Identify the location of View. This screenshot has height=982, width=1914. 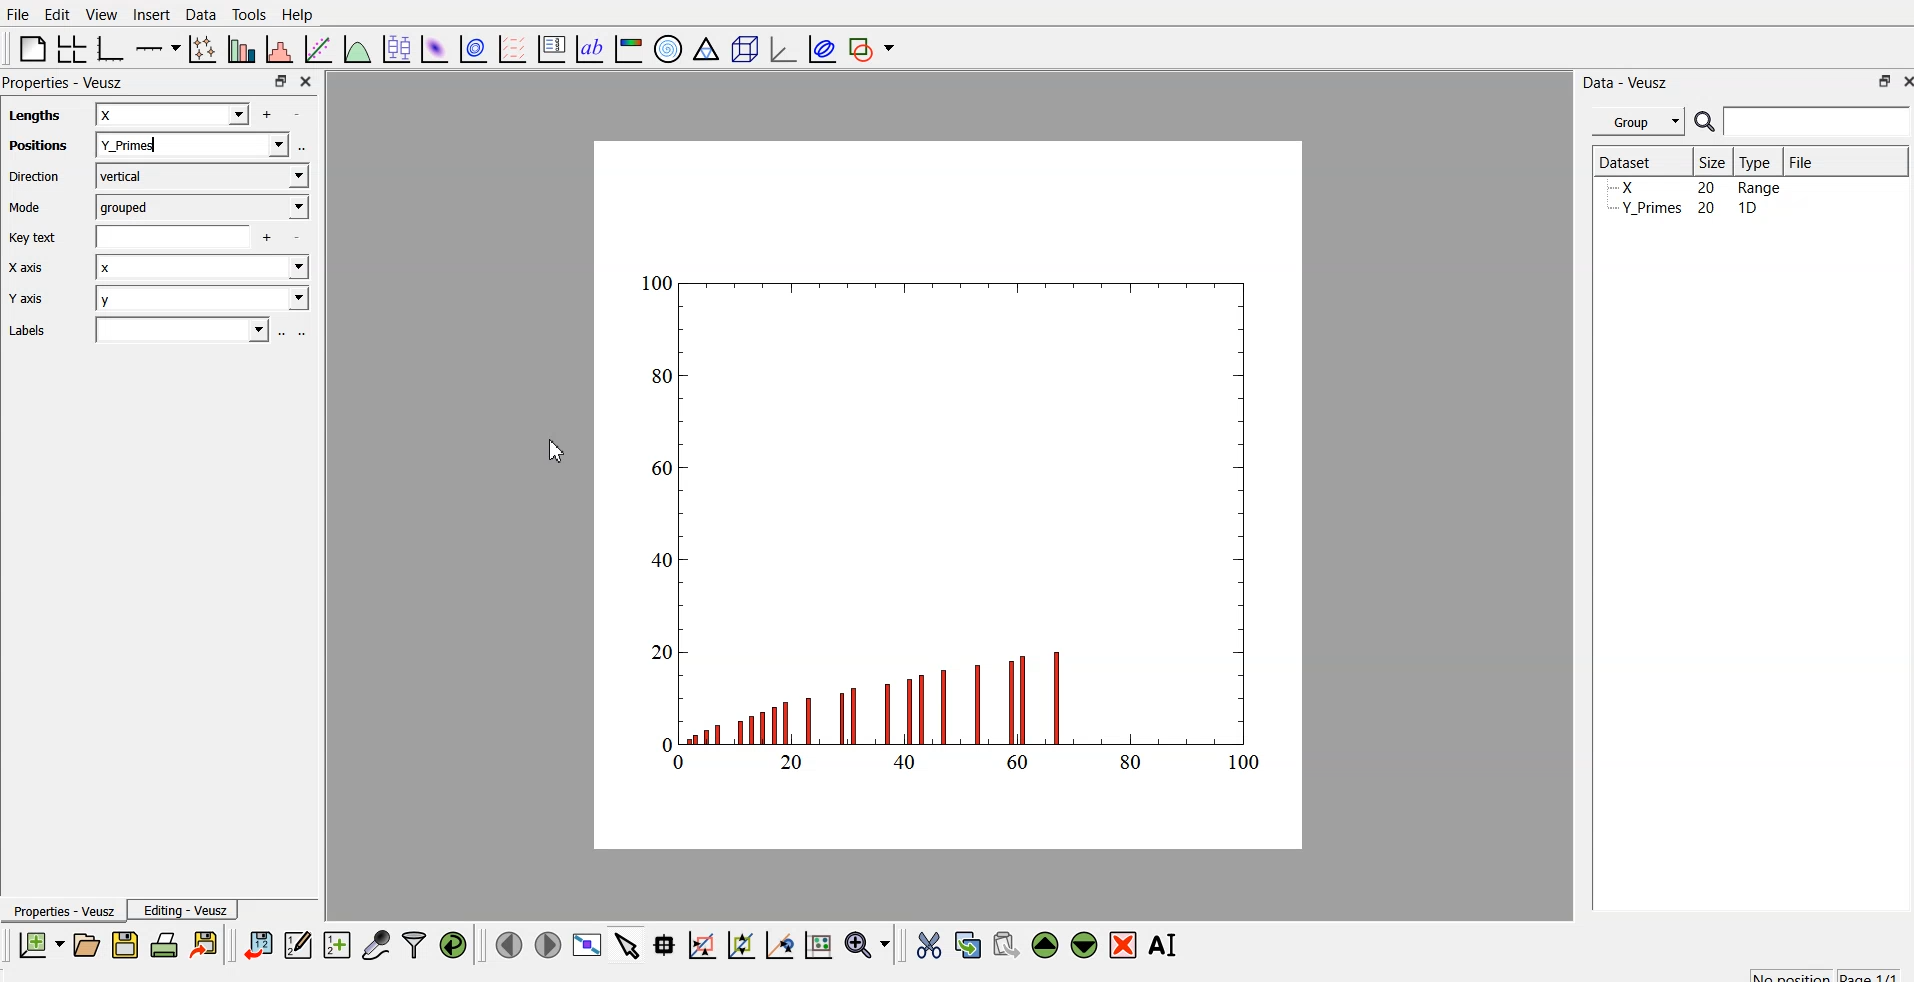
(103, 14).